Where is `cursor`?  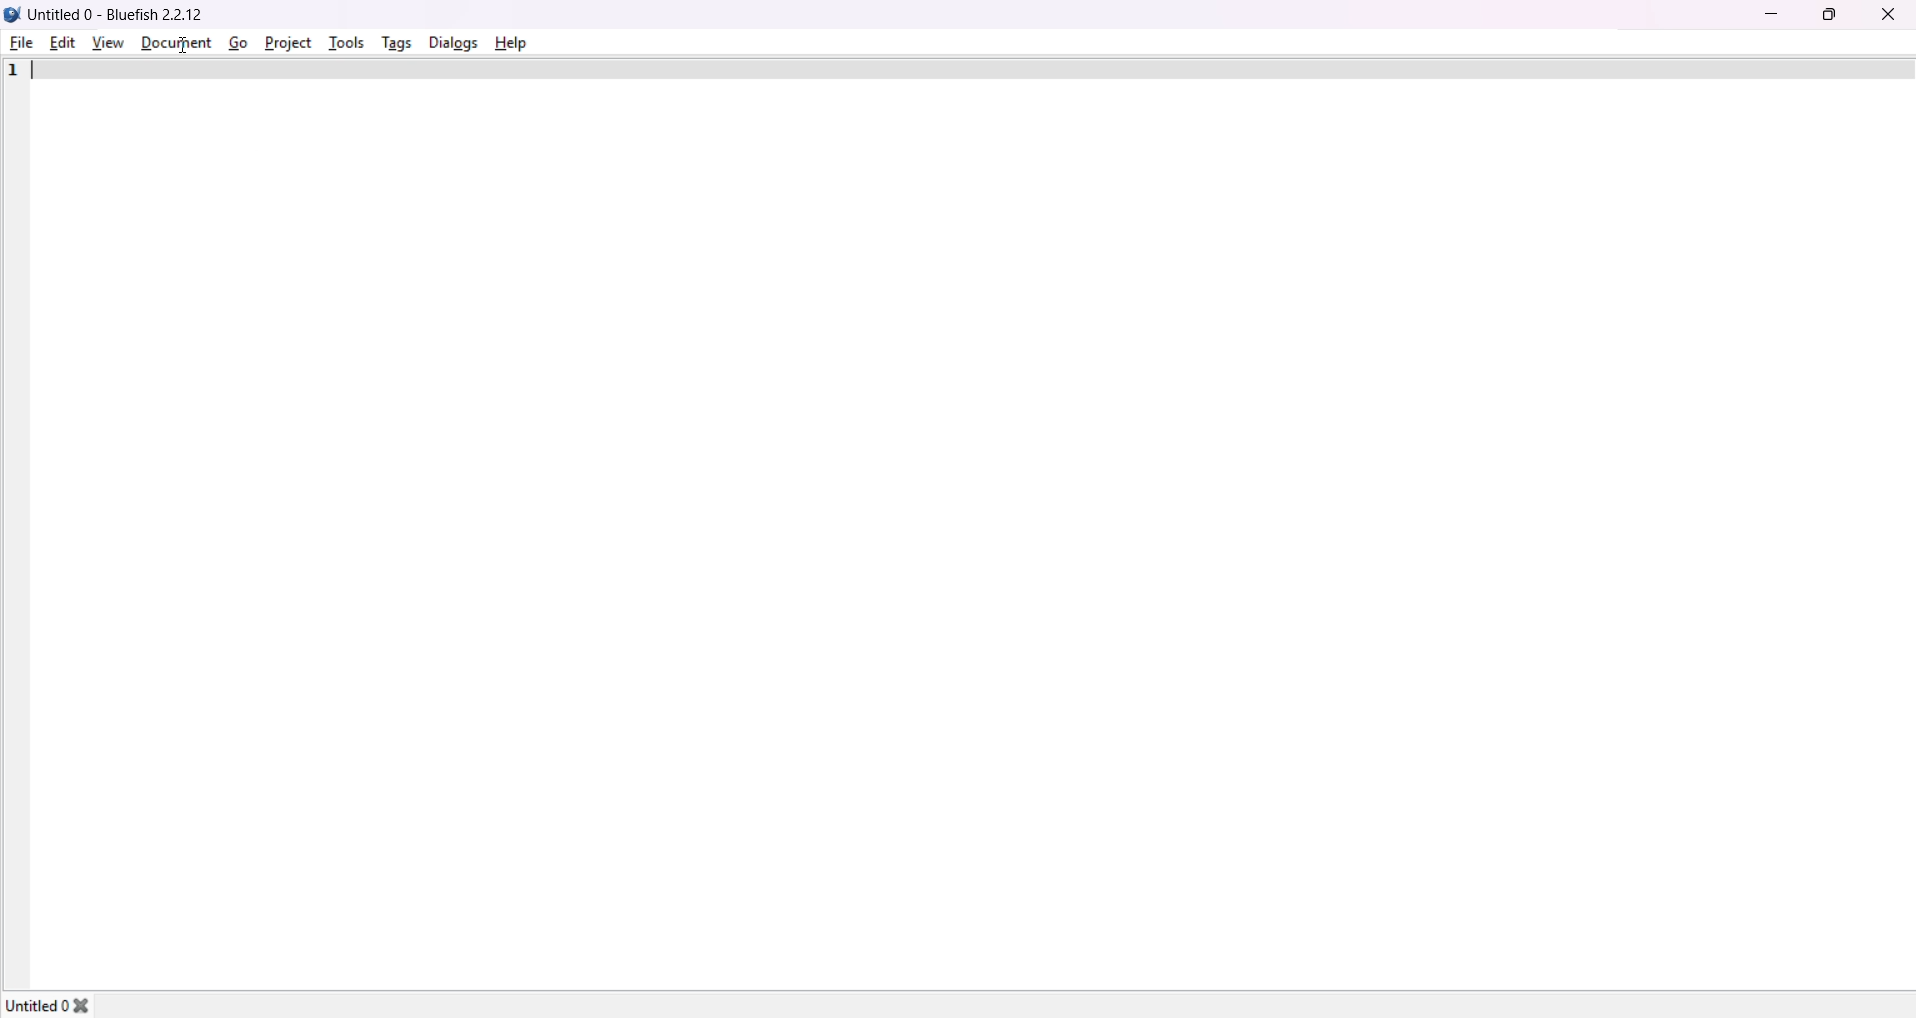 cursor is located at coordinates (176, 44).